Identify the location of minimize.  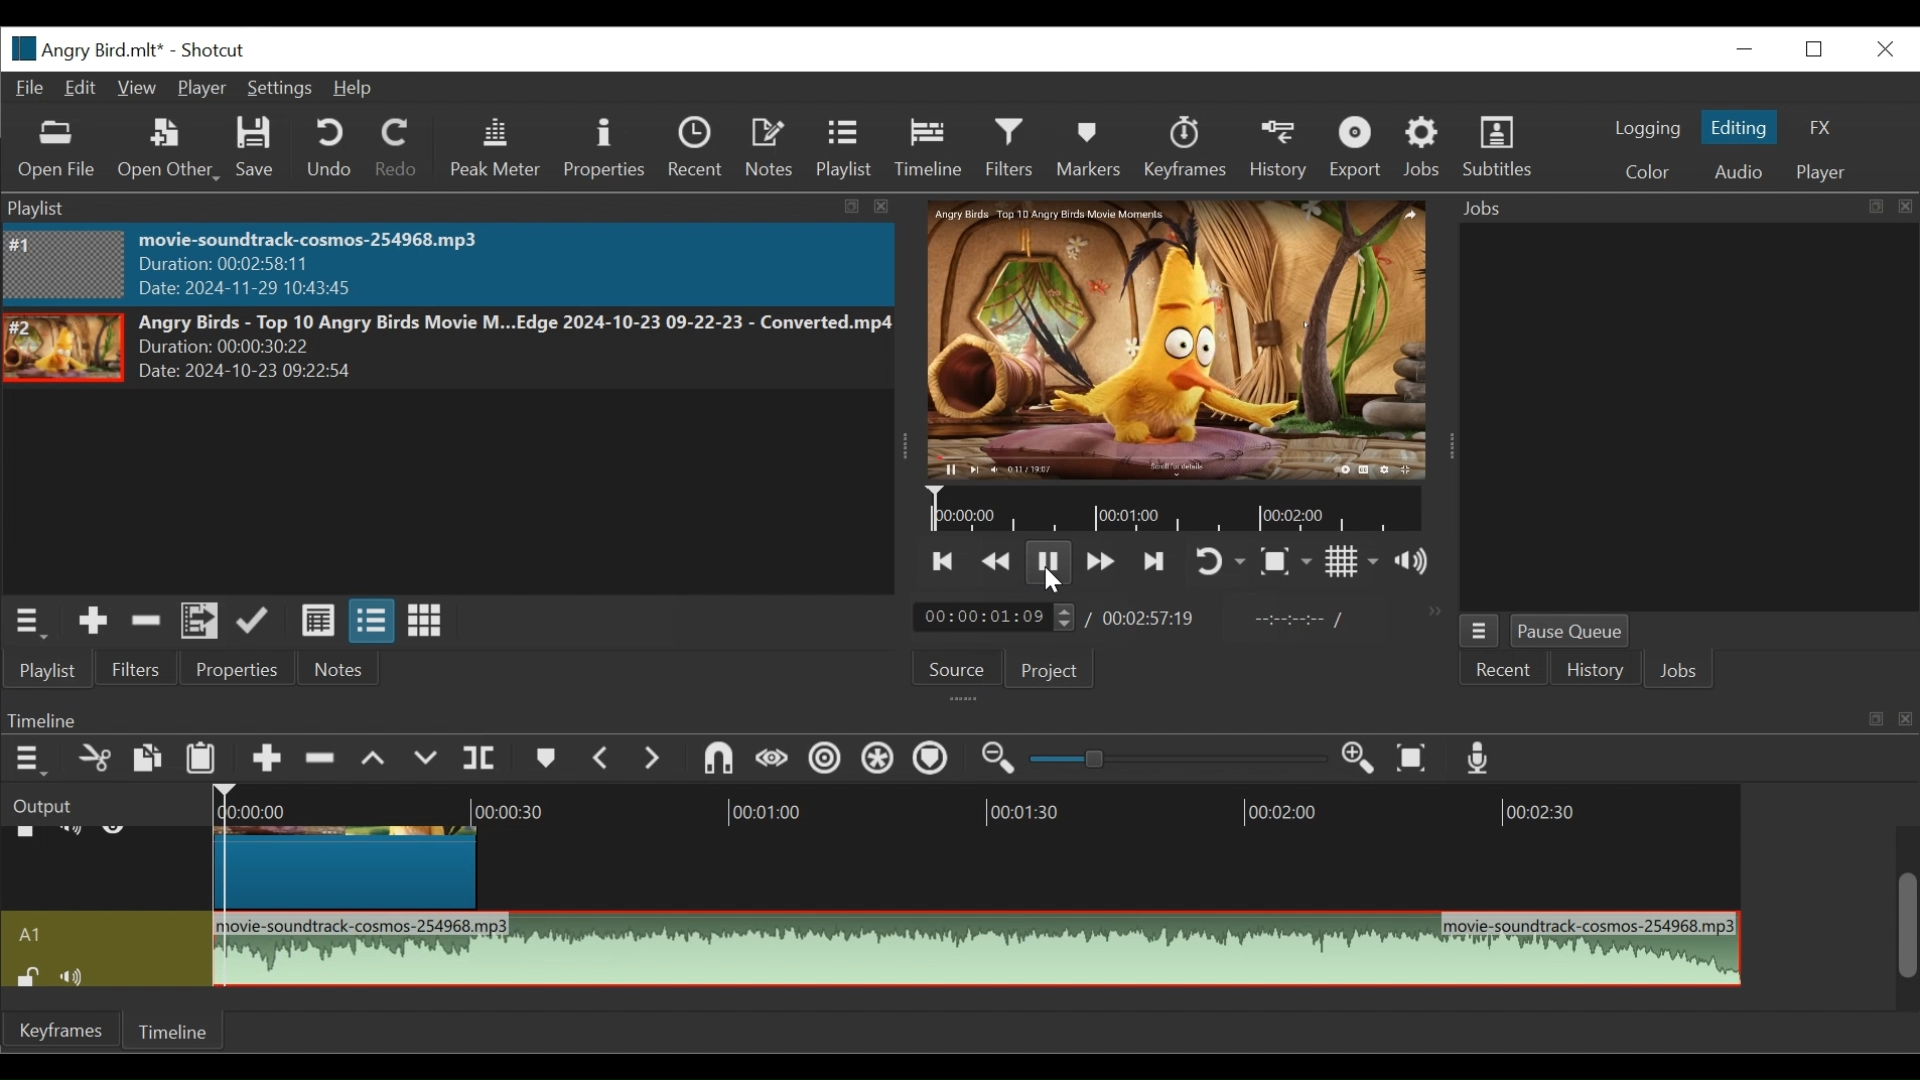
(1745, 46).